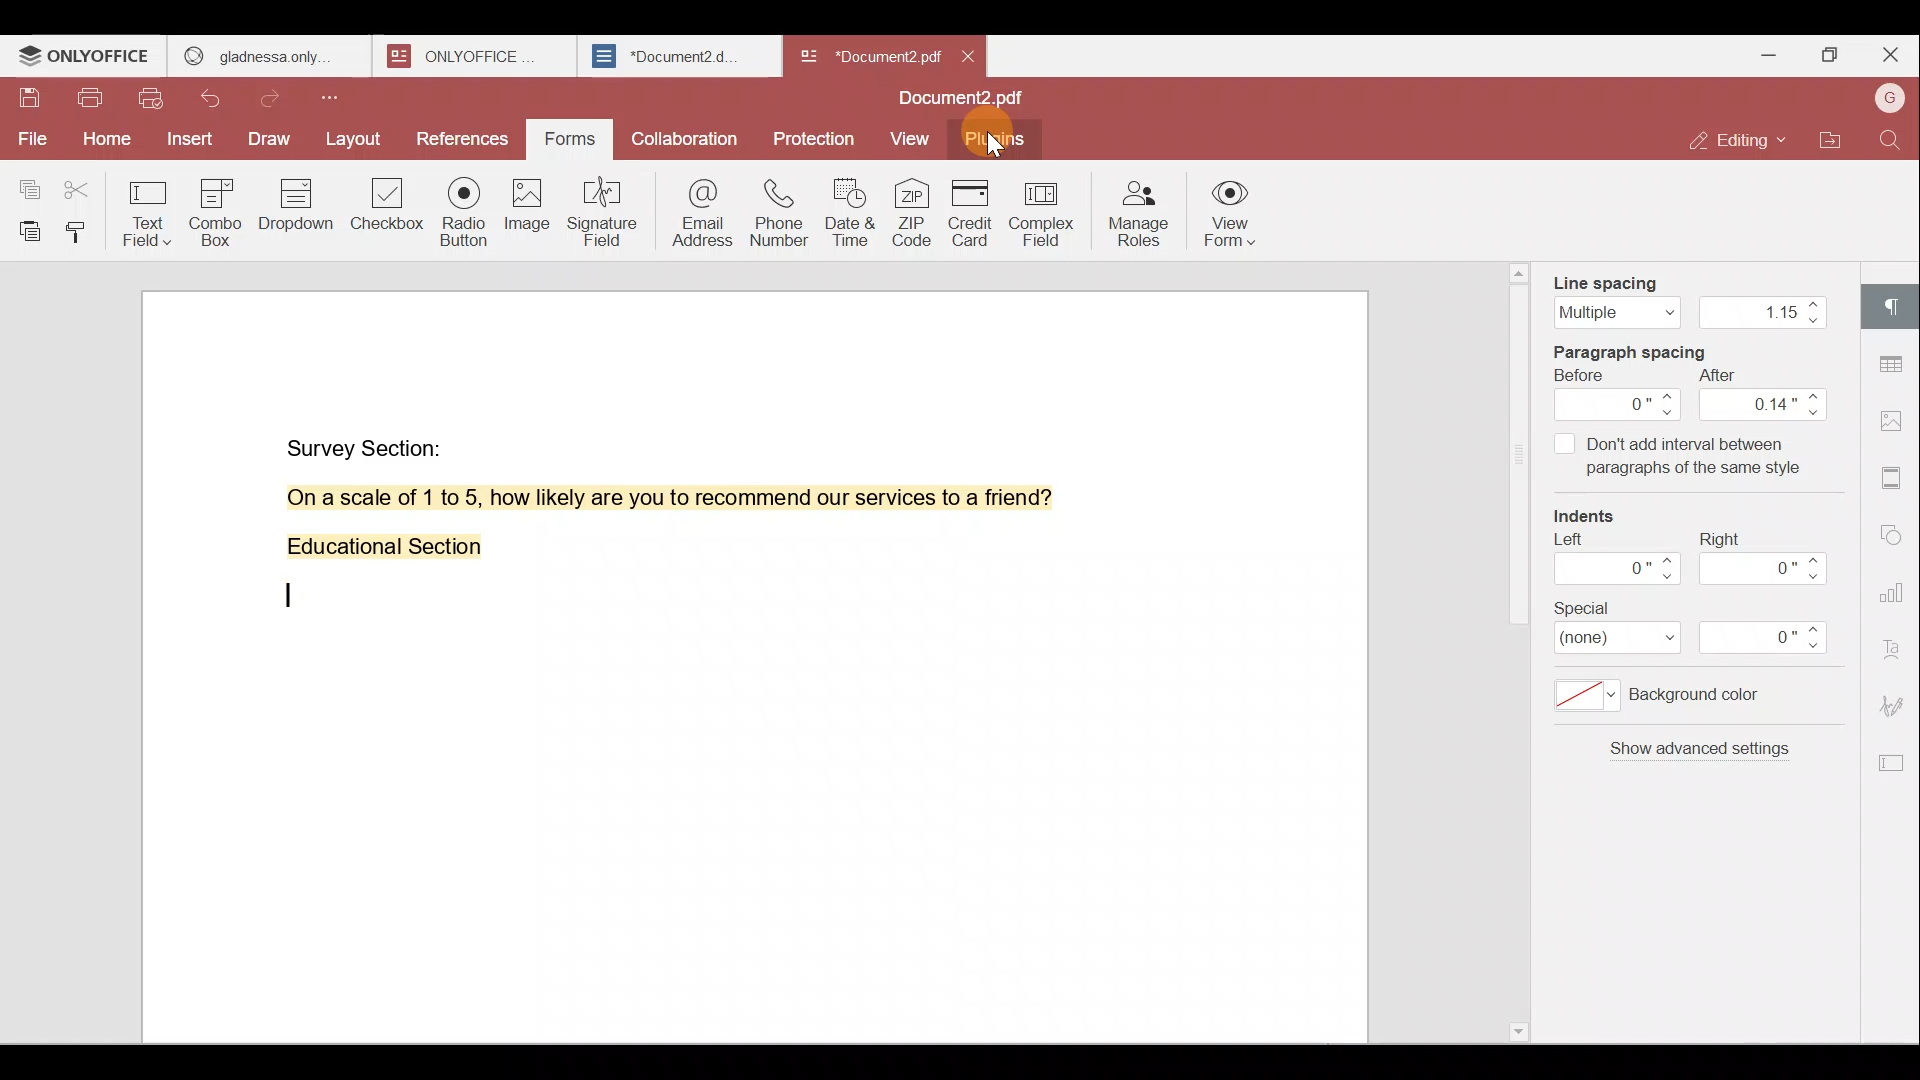 This screenshot has width=1920, height=1080. What do you see at coordinates (995, 142) in the screenshot?
I see `plugins` at bounding box center [995, 142].